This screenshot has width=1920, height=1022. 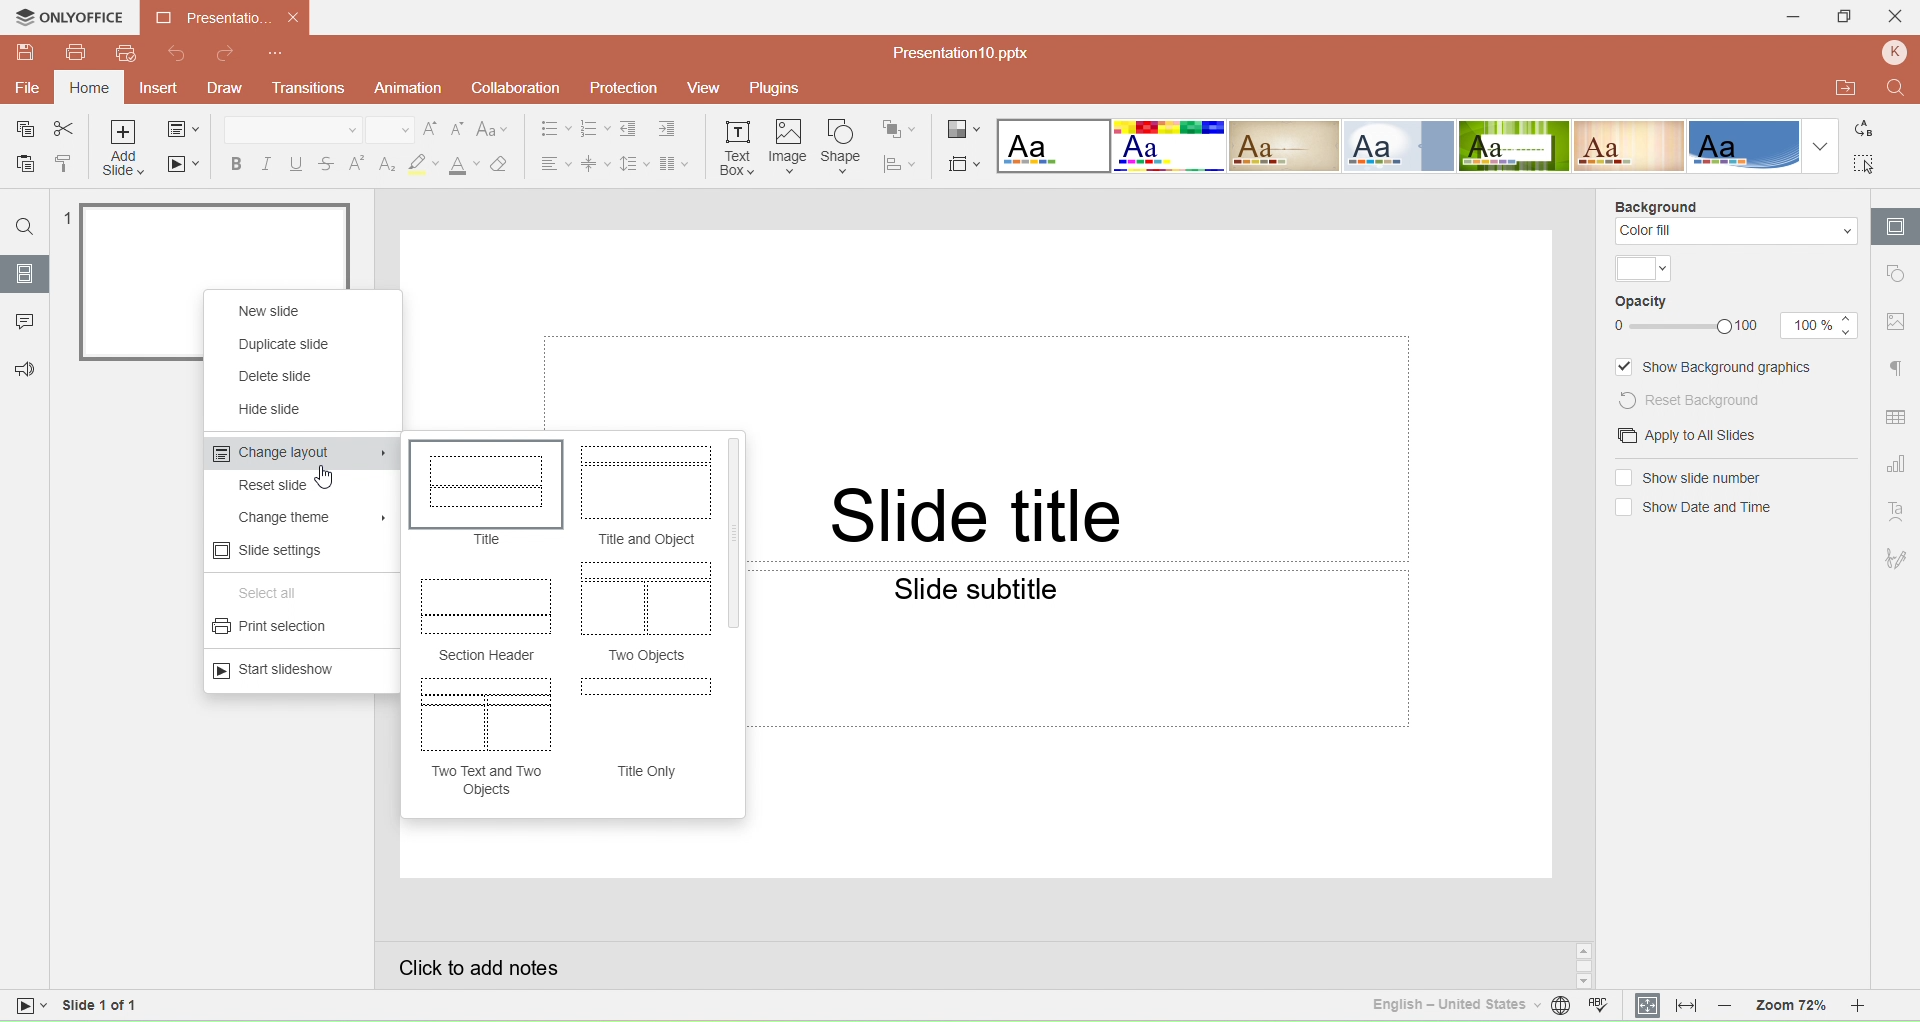 What do you see at coordinates (1603, 1007) in the screenshot?
I see `Spell check` at bounding box center [1603, 1007].